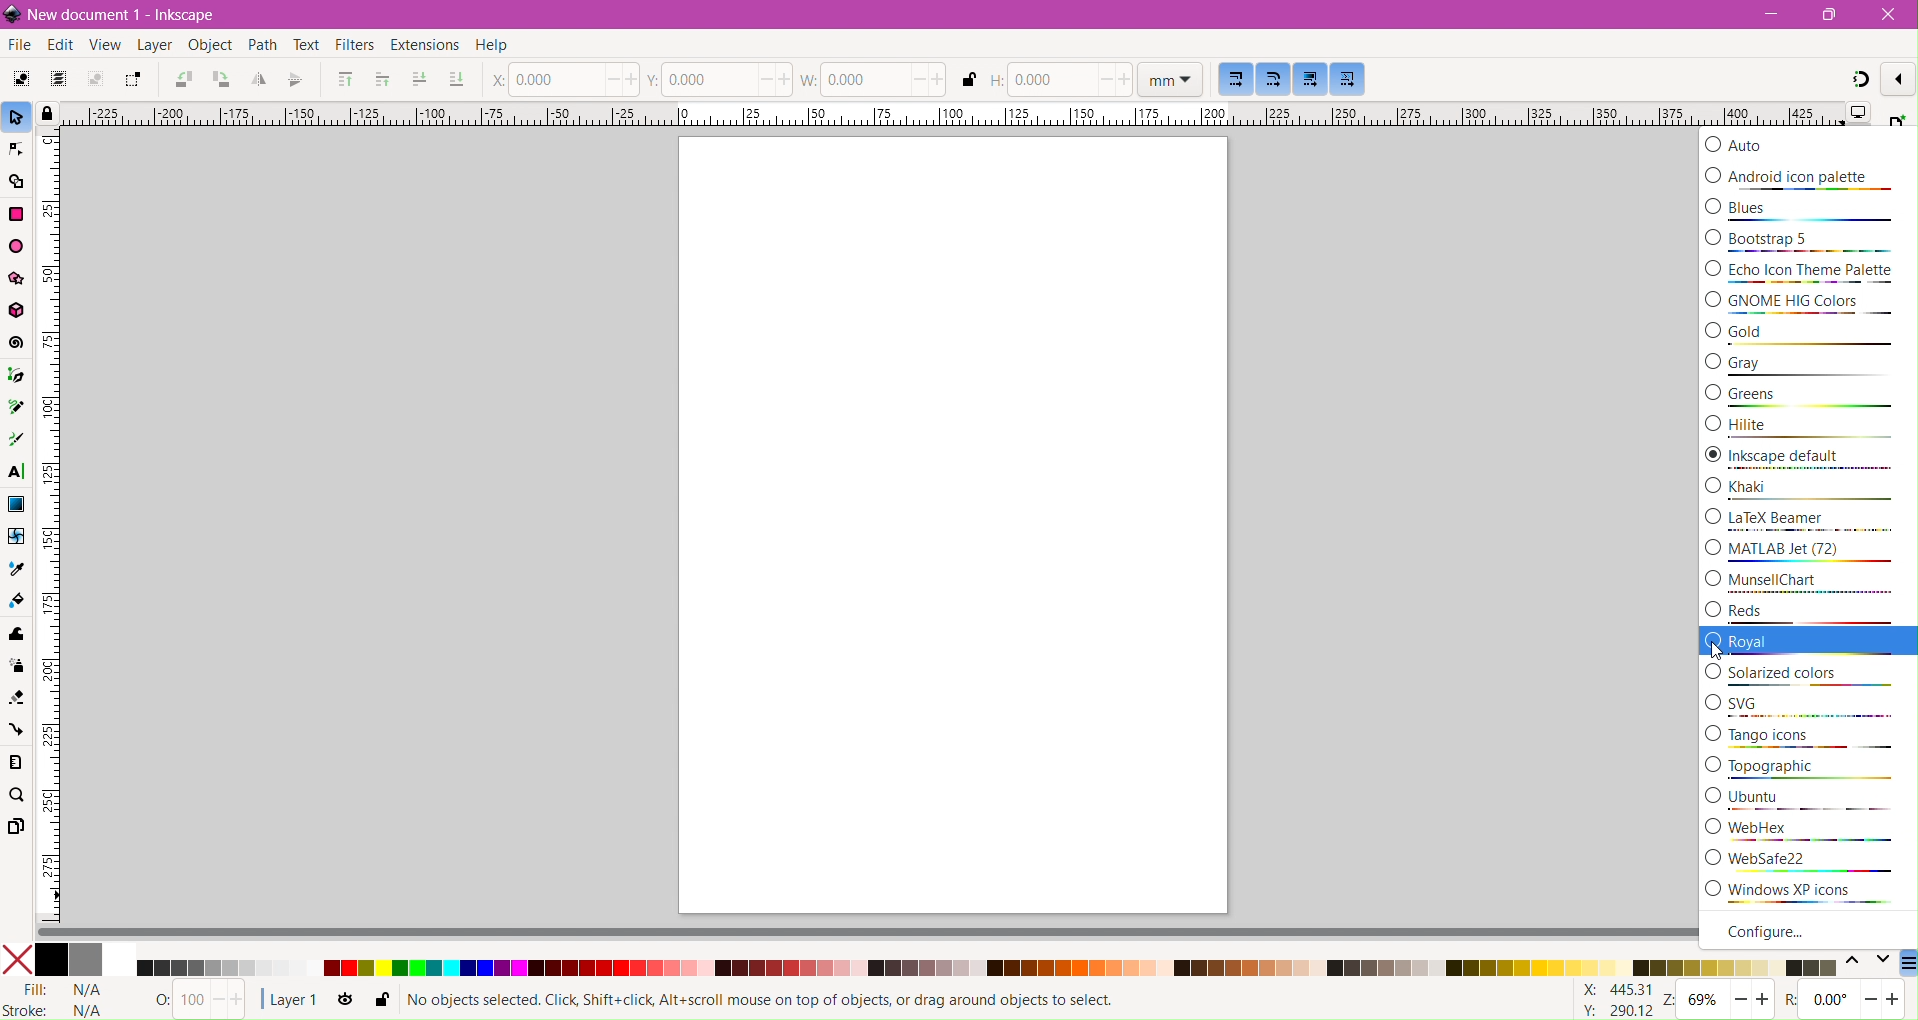  What do you see at coordinates (17, 344) in the screenshot?
I see `Spiral Tool` at bounding box center [17, 344].